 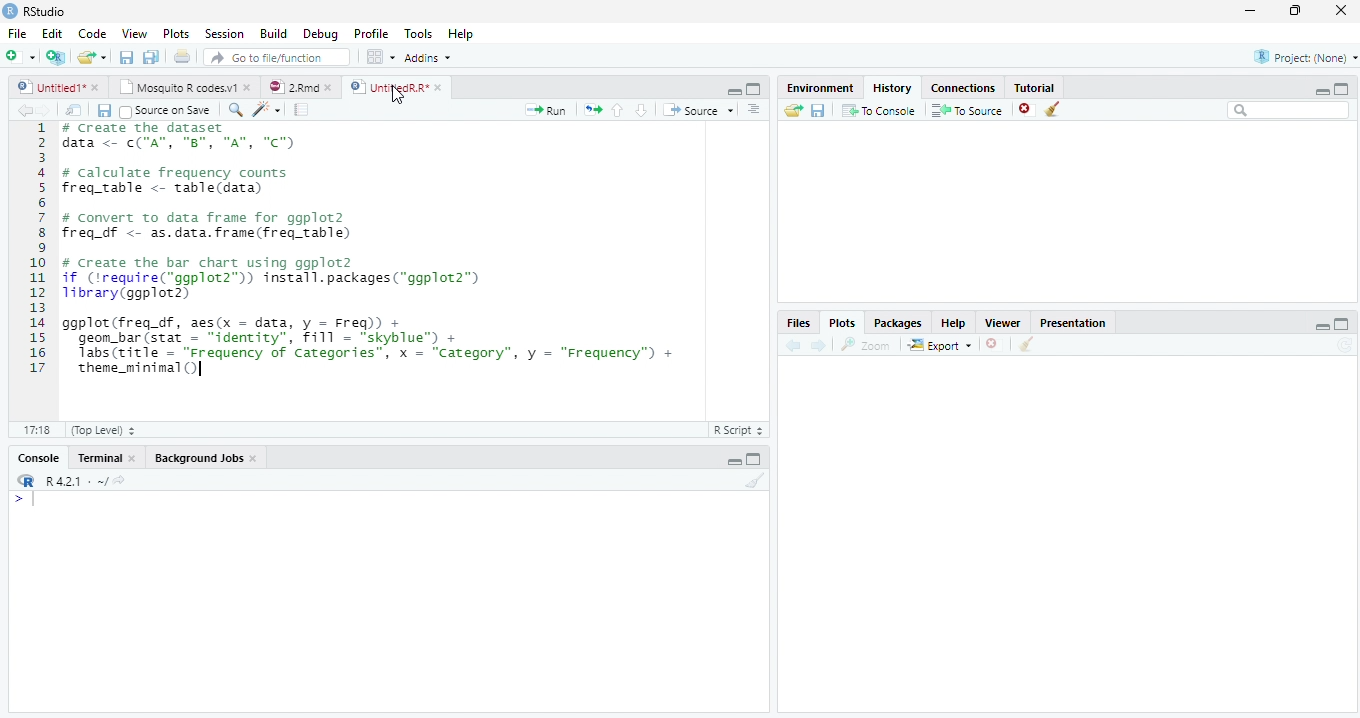 I want to click on New file, so click(x=20, y=56).